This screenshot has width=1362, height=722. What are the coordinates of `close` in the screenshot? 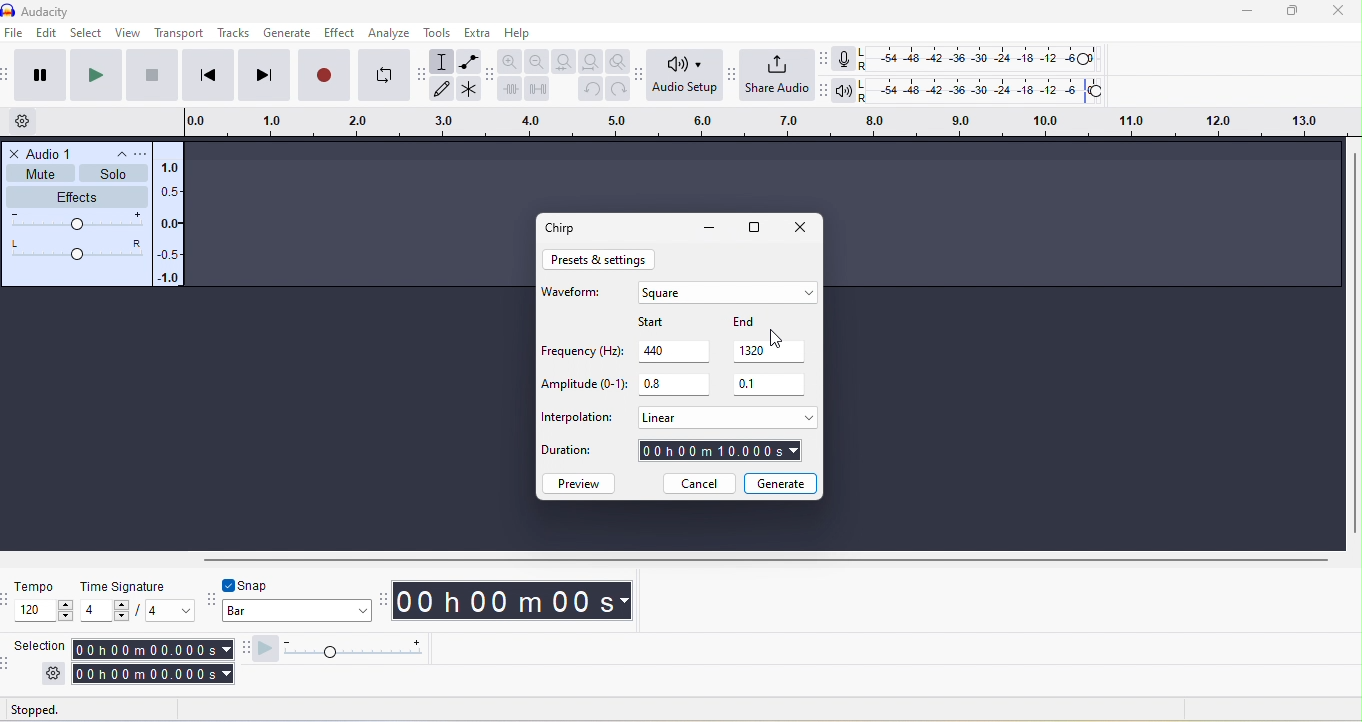 It's located at (1340, 12).